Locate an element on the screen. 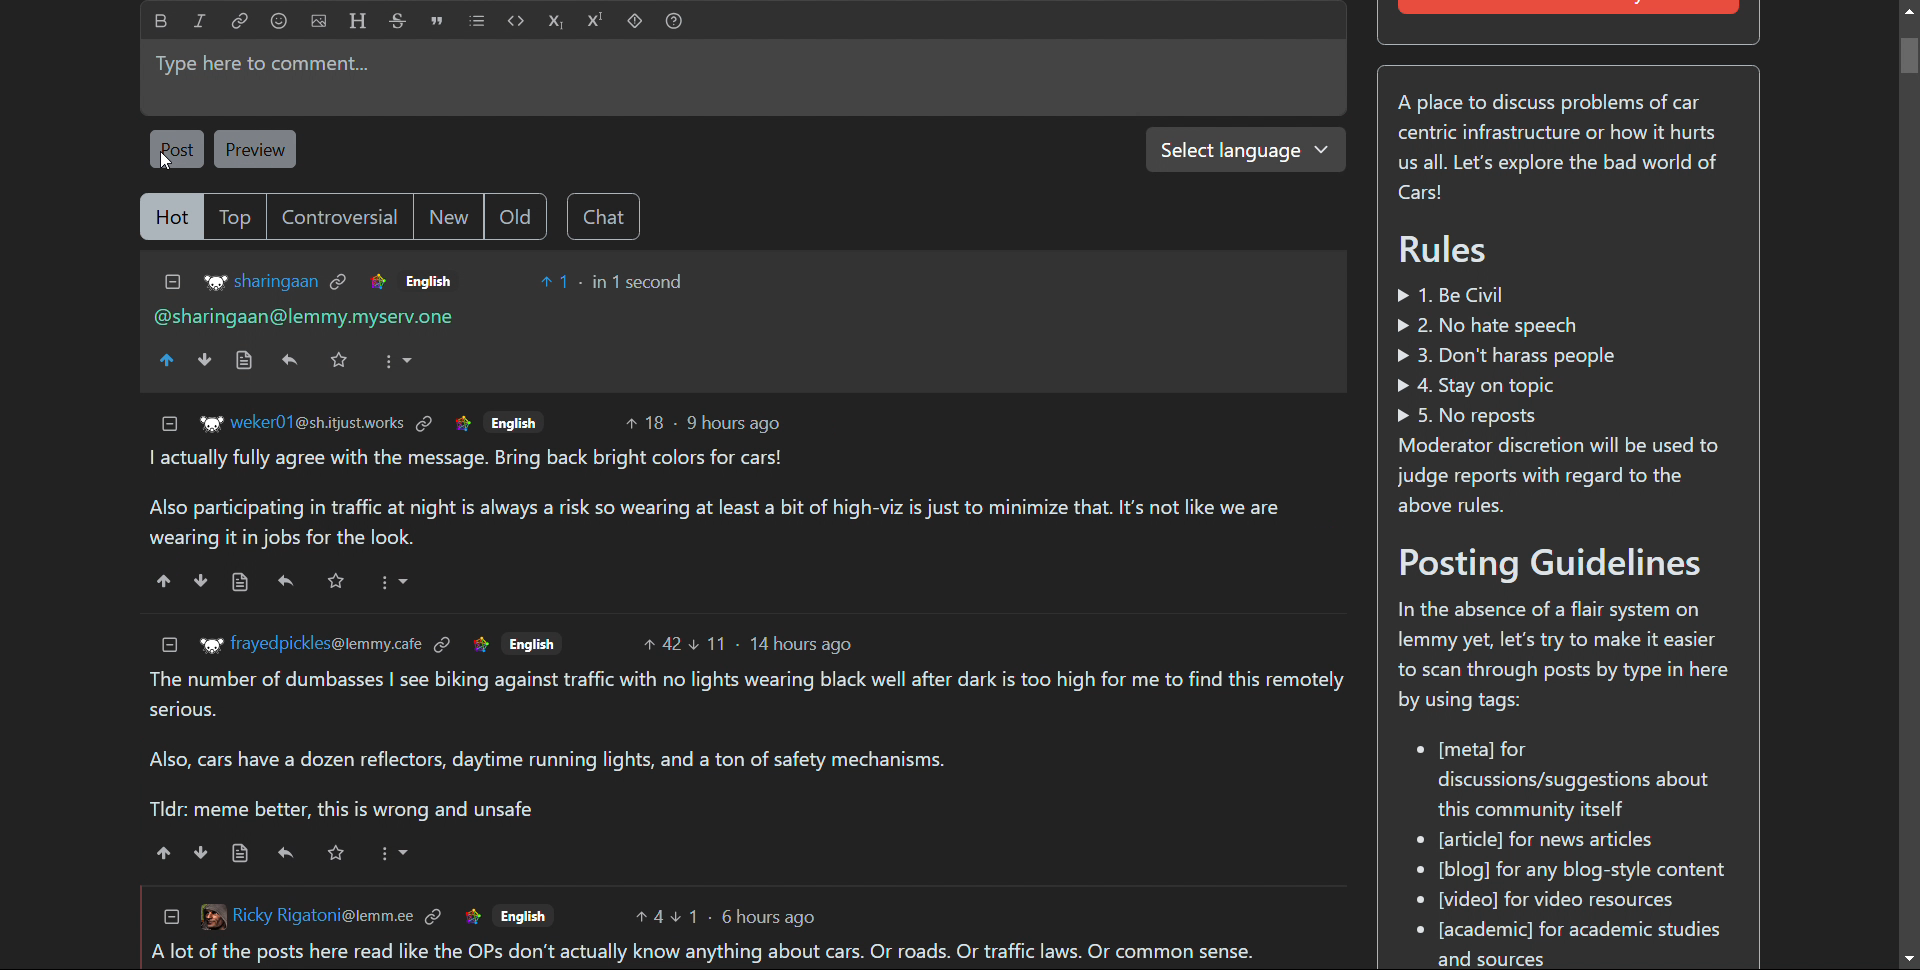 This screenshot has height=970, width=1920. @sharingaan@lemmy.myserv.one is located at coordinates (308, 317).